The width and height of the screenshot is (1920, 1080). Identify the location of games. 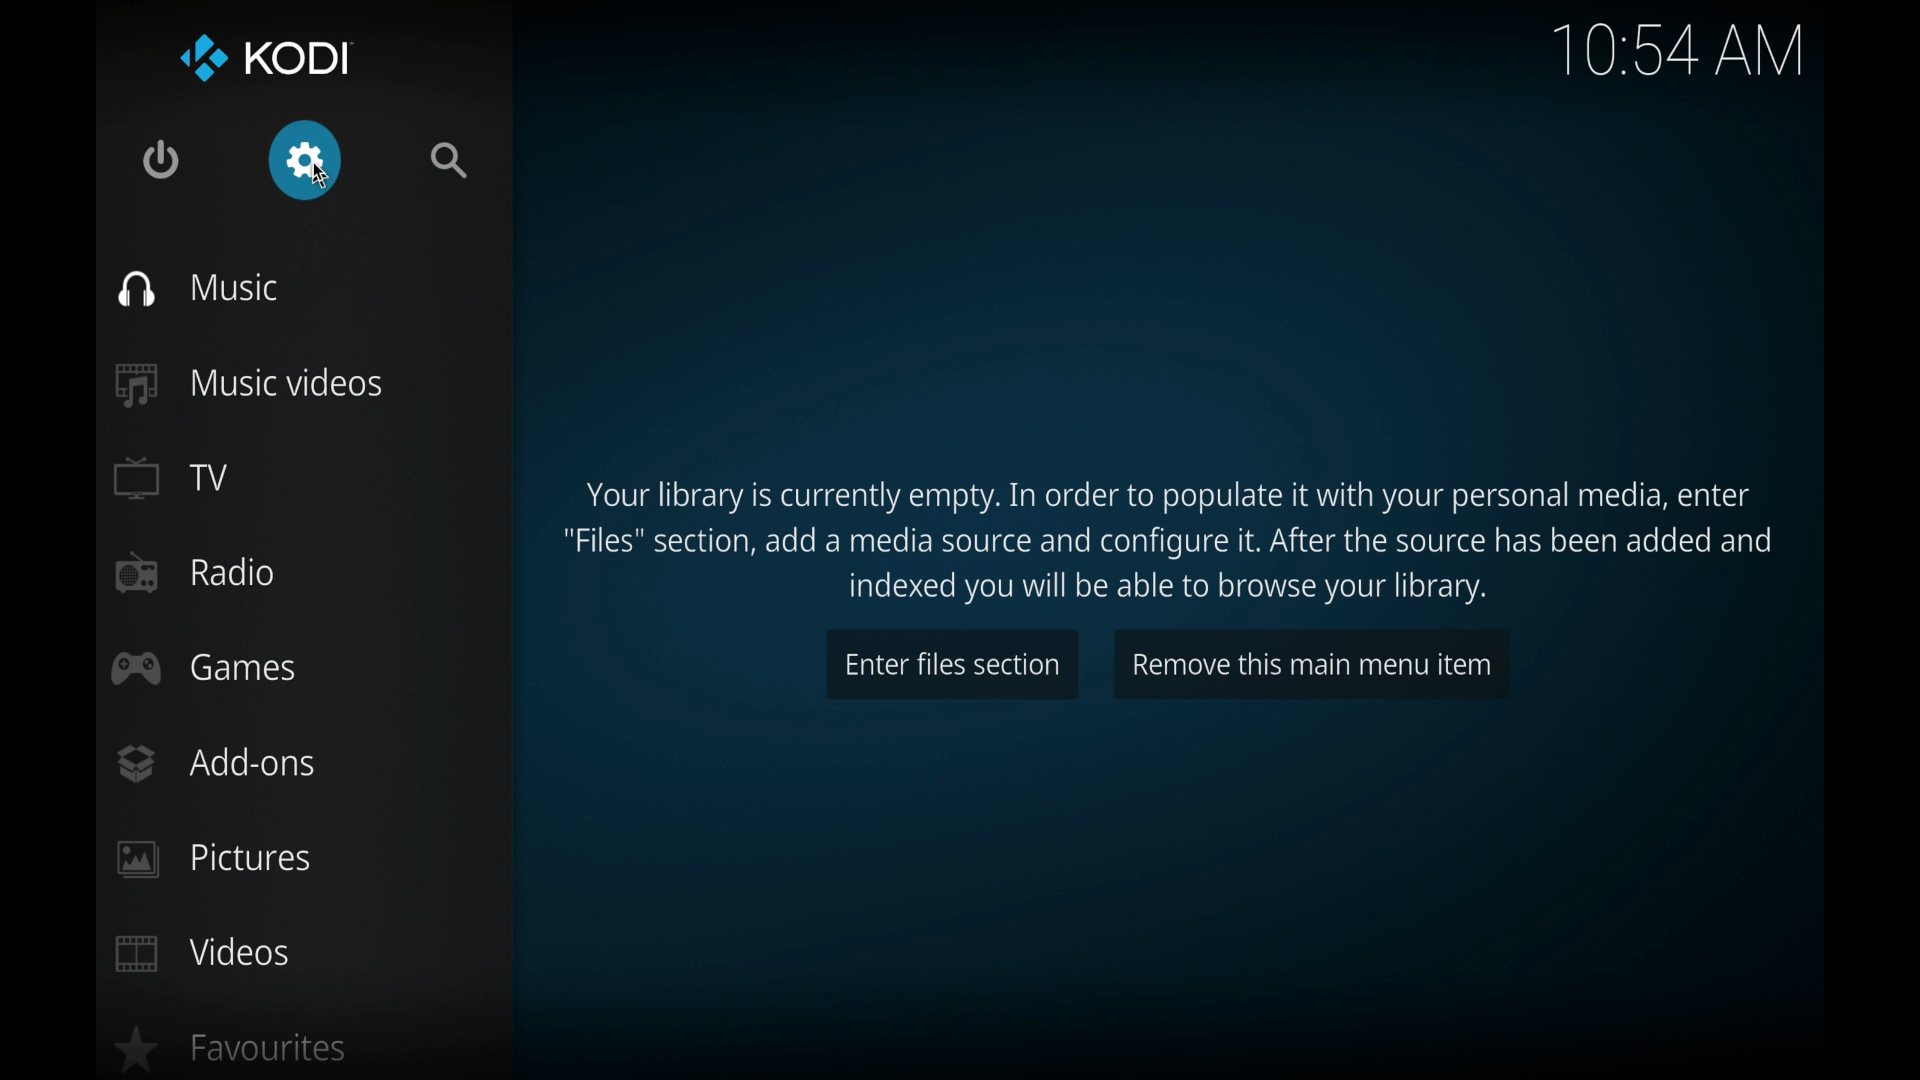
(205, 668).